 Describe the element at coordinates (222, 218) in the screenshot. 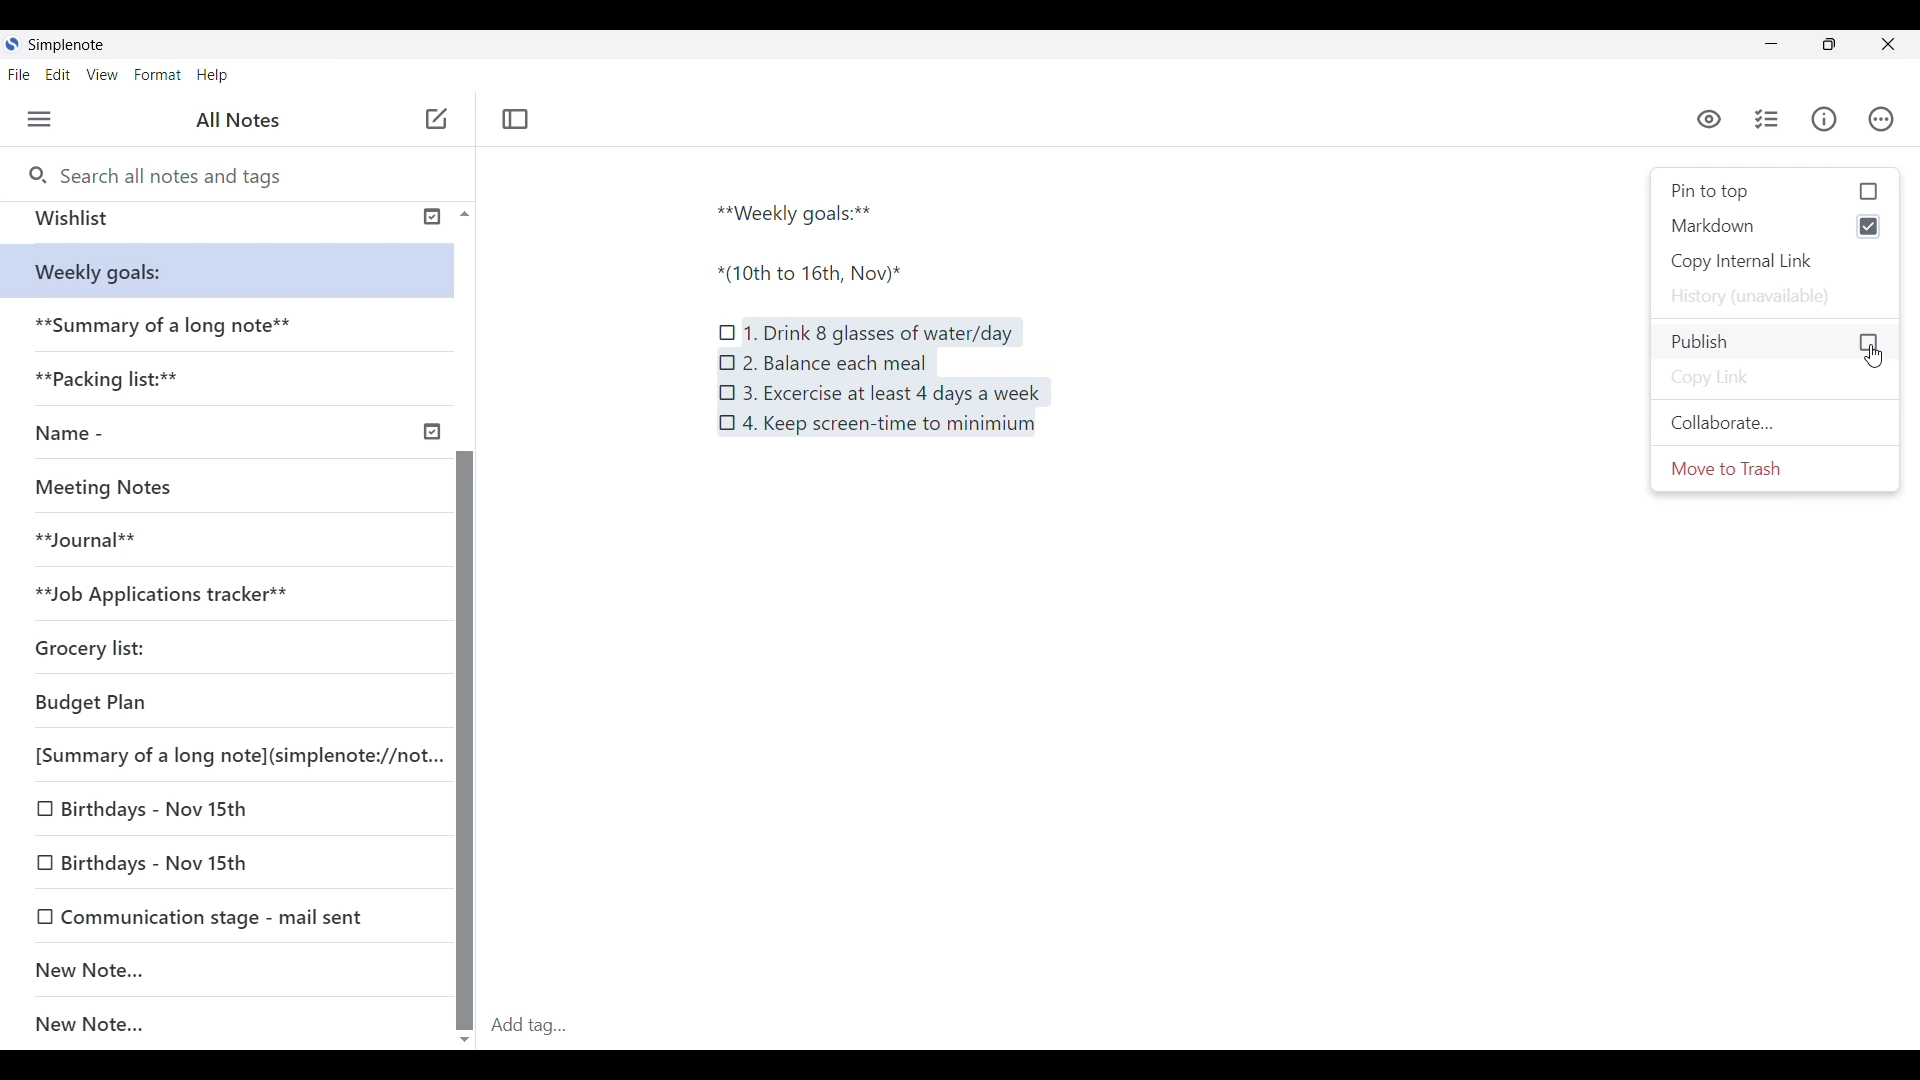

I see `Wishlist` at that location.